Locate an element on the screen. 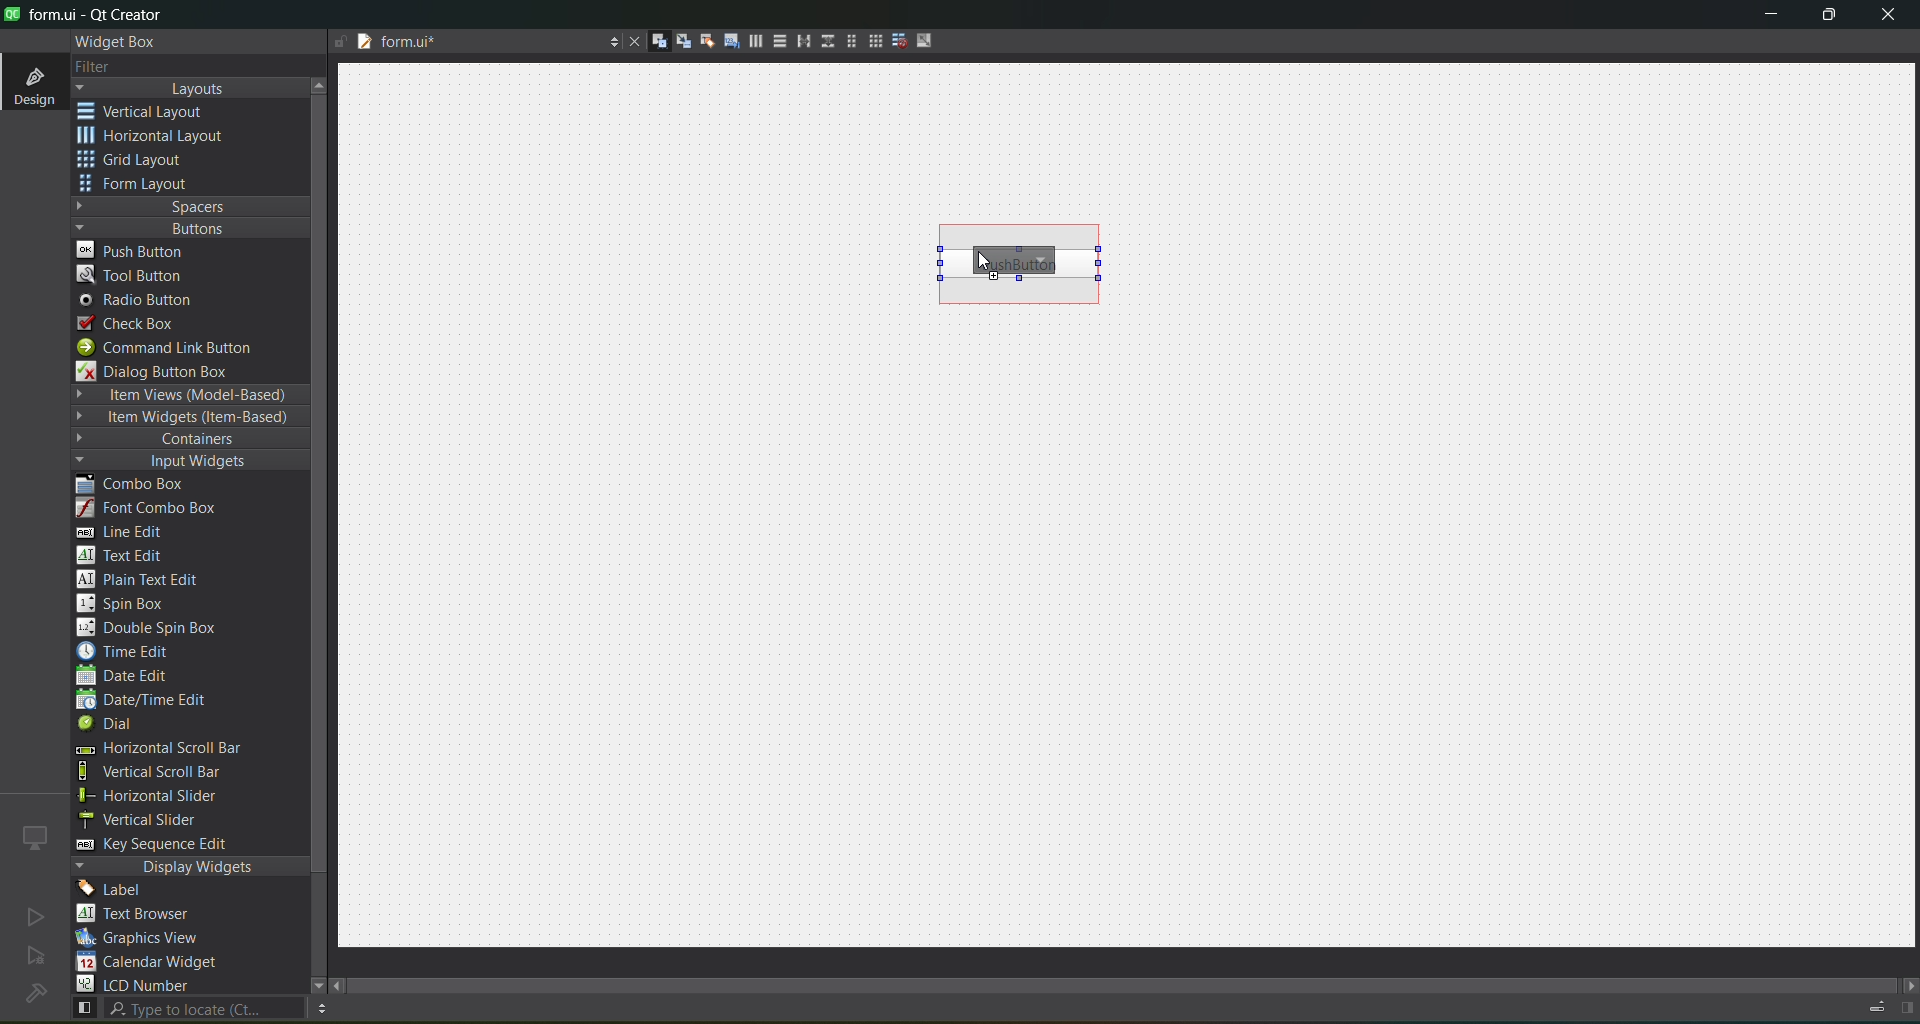 The width and height of the screenshot is (1920, 1024). date/time edit is located at coordinates (160, 701).